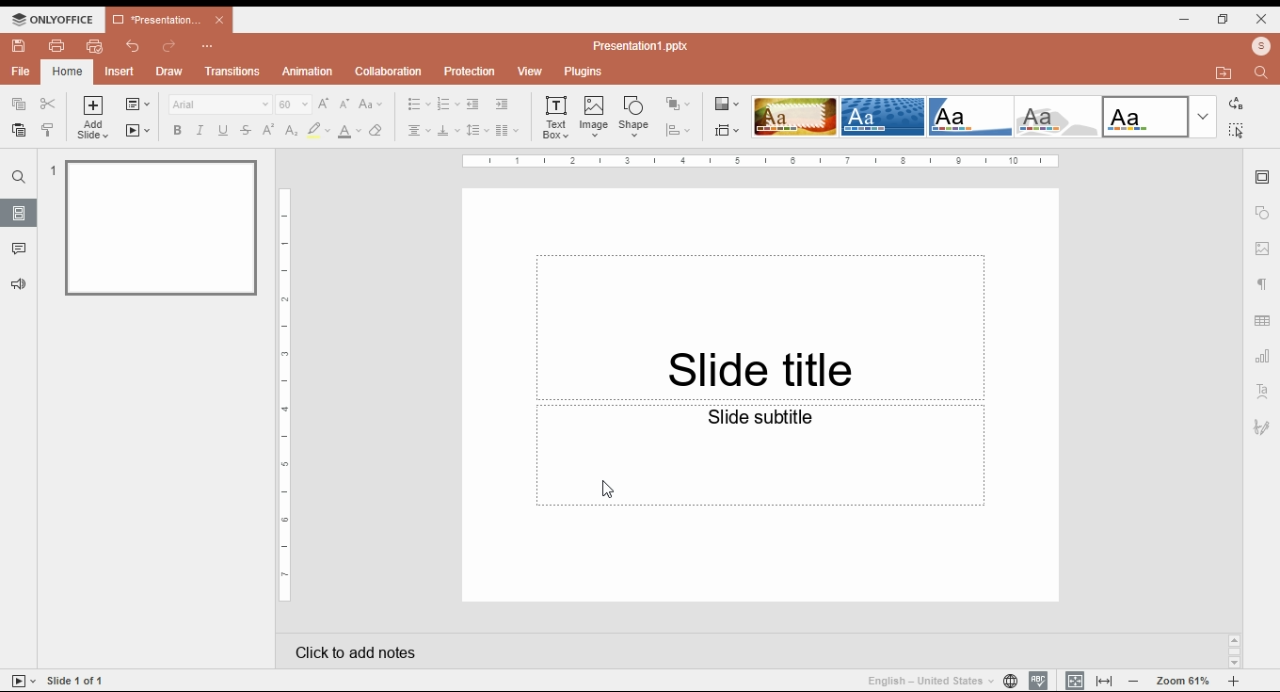 The width and height of the screenshot is (1280, 692). What do you see at coordinates (309, 71) in the screenshot?
I see `animation` at bounding box center [309, 71].